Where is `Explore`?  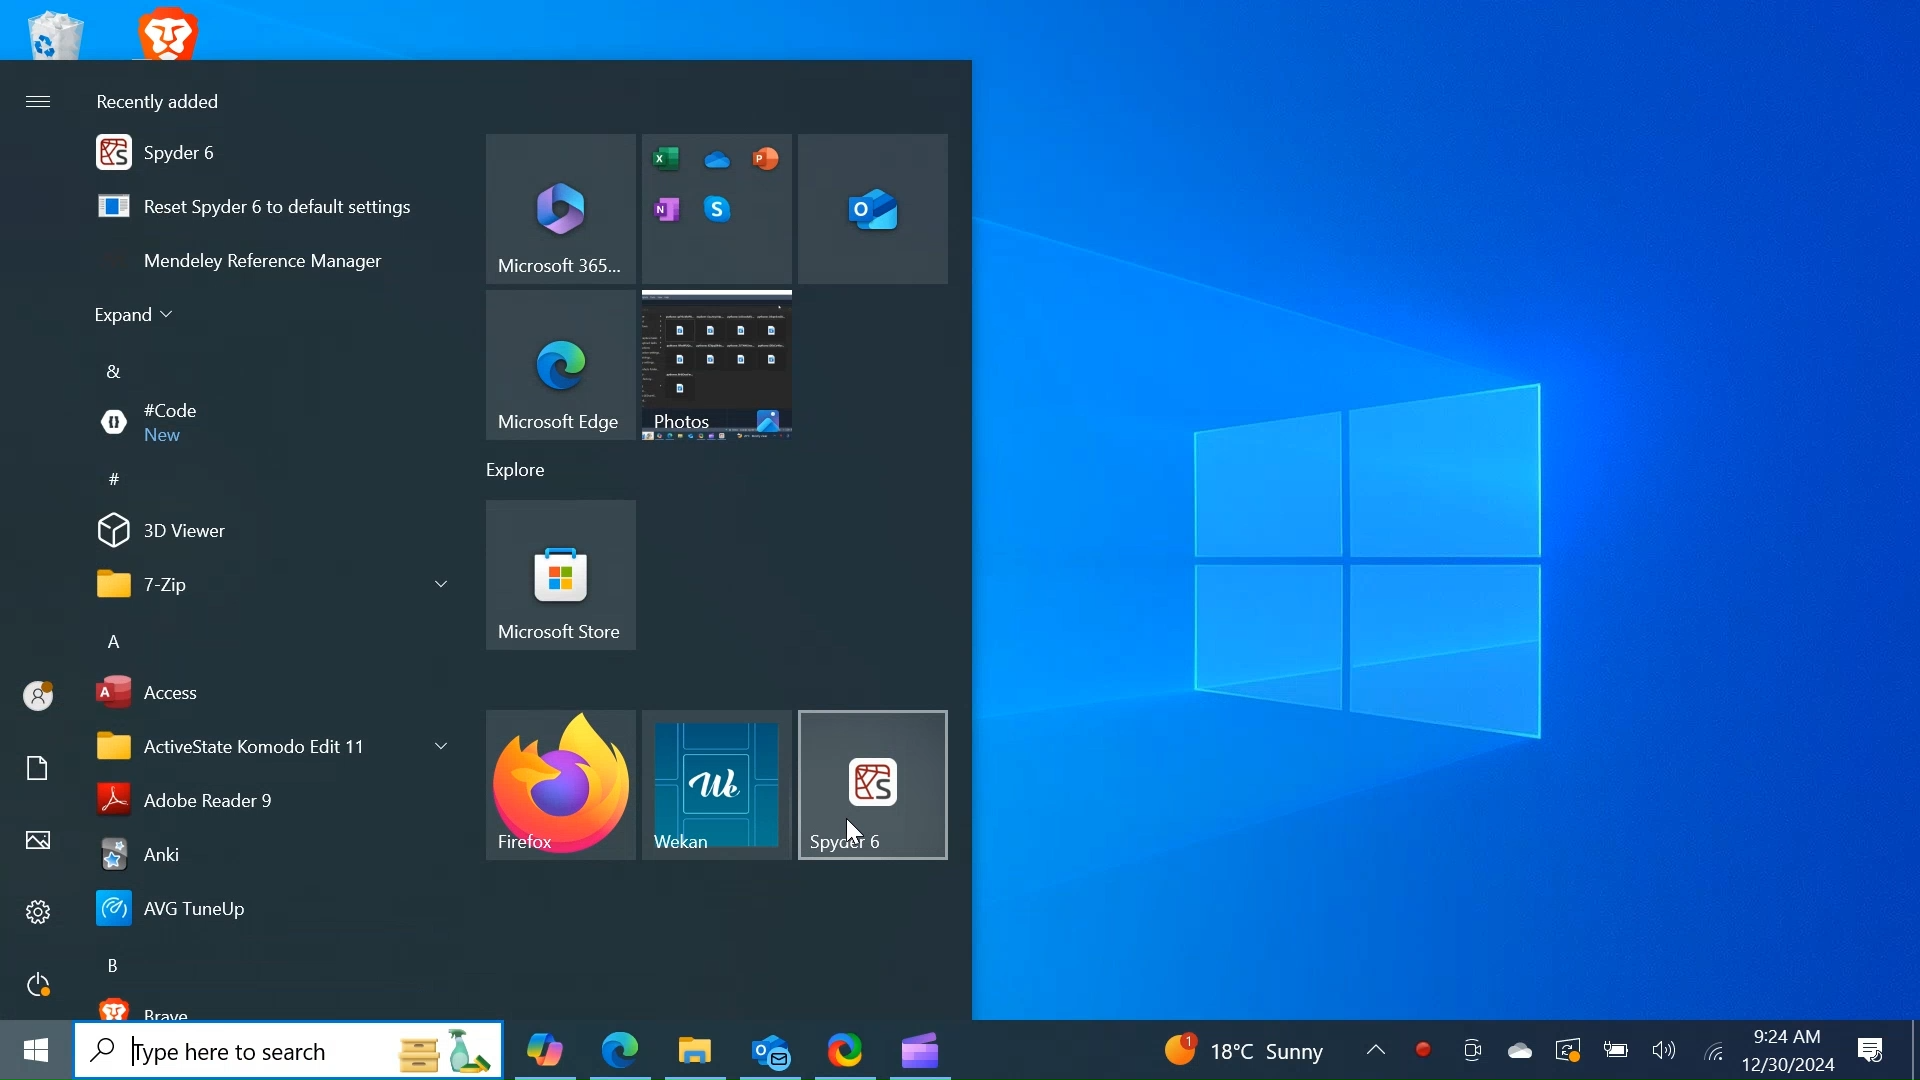 Explore is located at coordinates (526, 471).